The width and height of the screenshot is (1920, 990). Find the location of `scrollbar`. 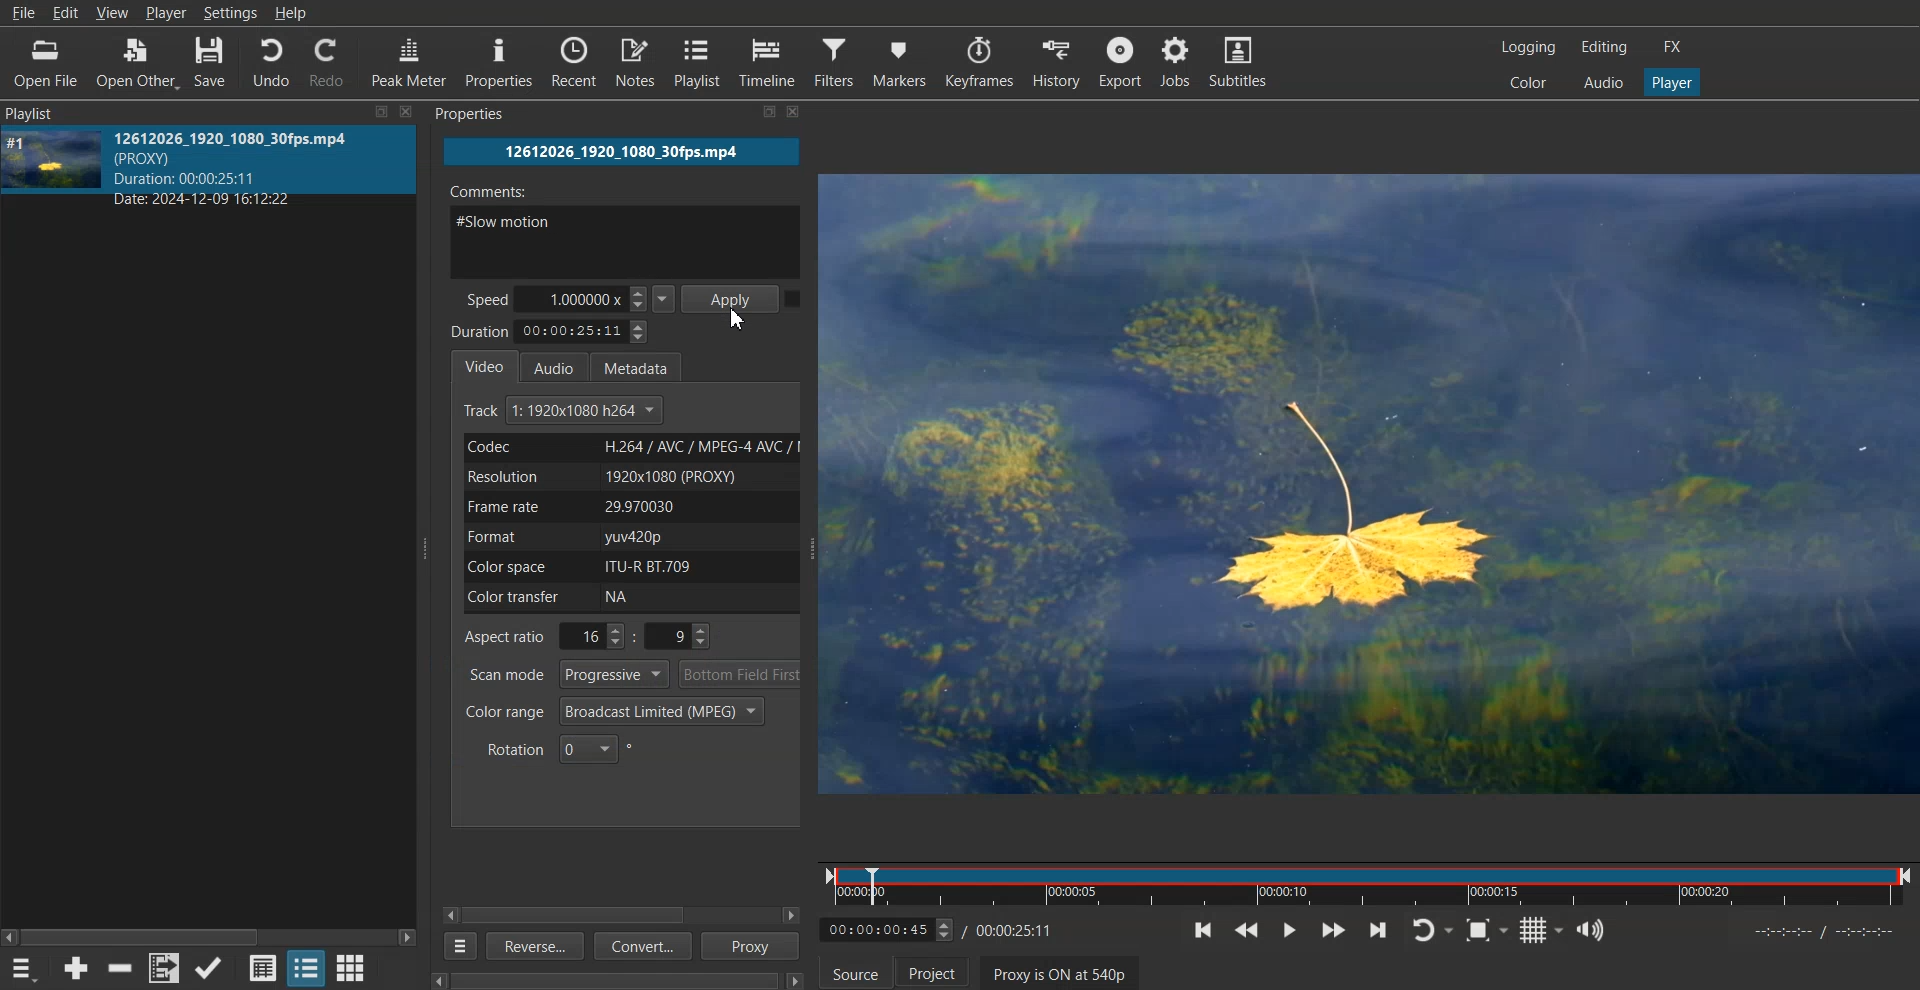

scrollbar is located at coordinates (209, 930).